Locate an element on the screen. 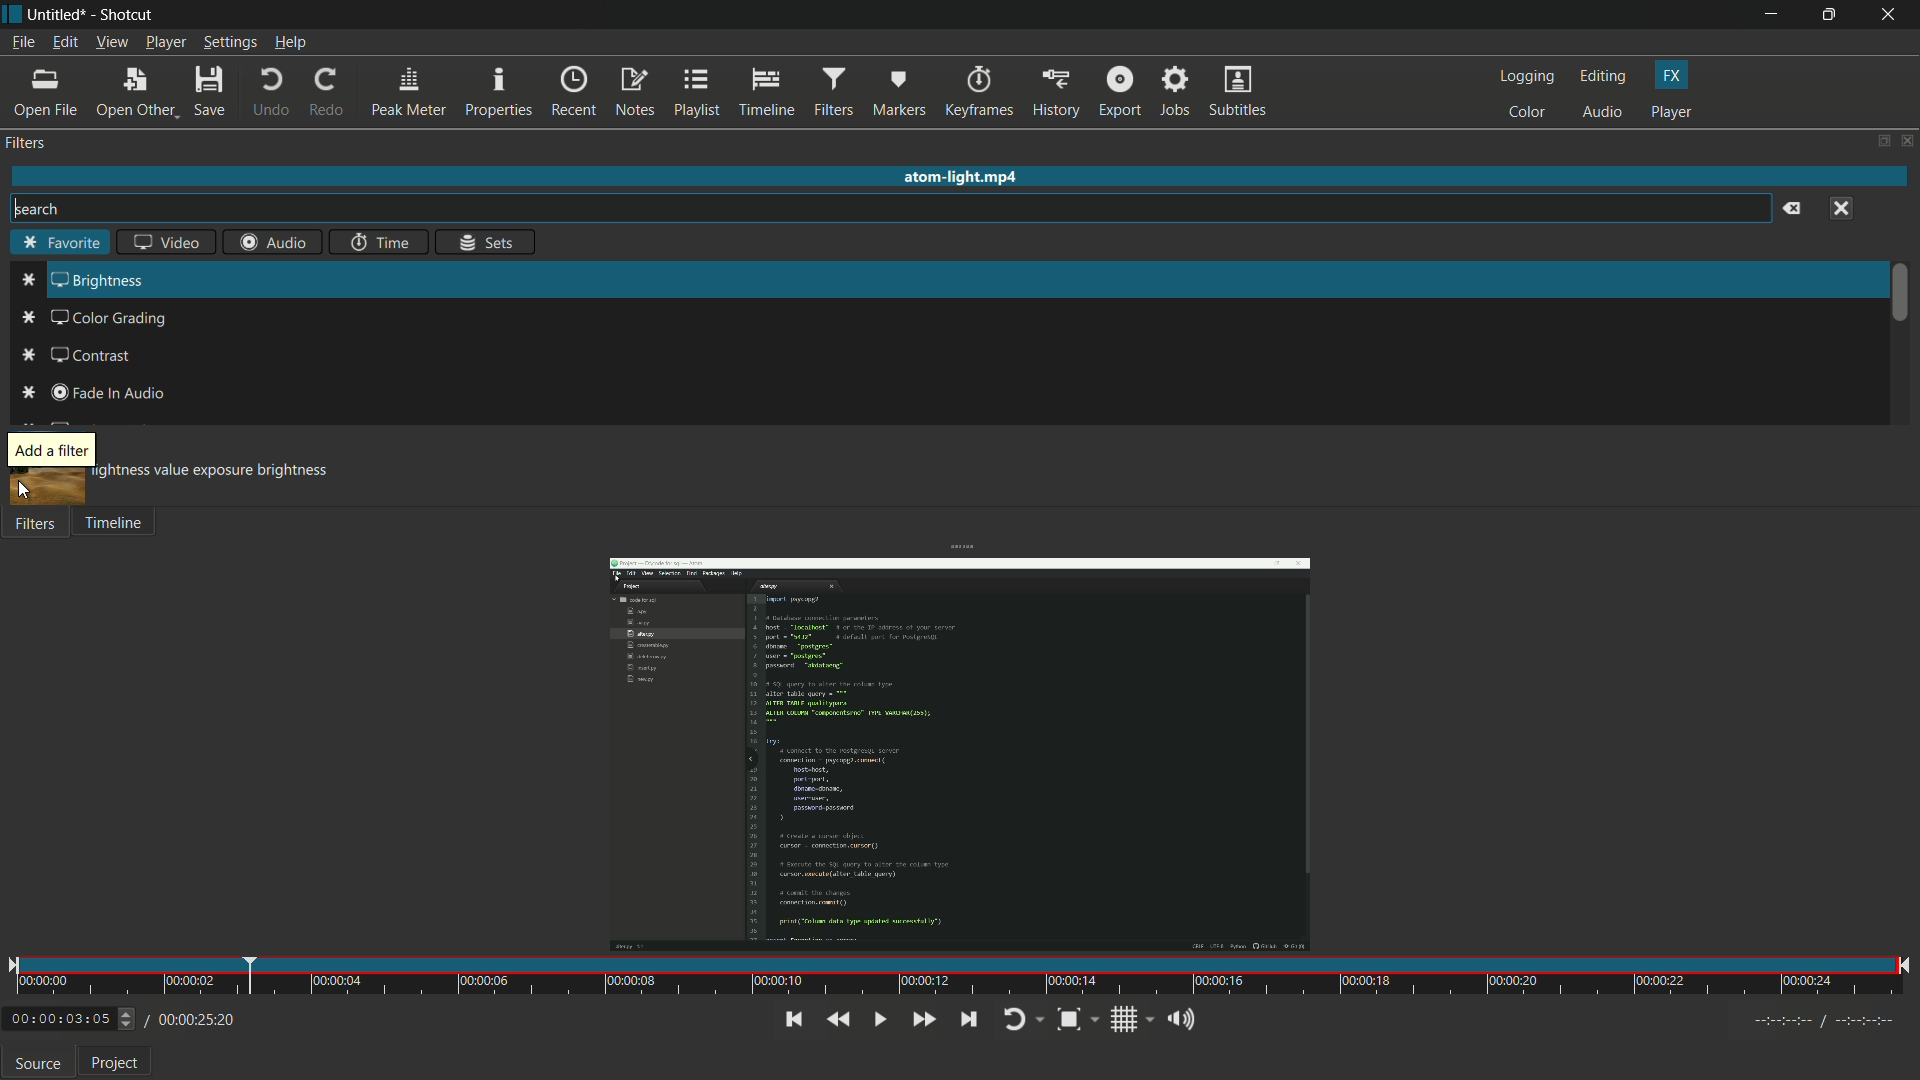  filters is located at coordinates (833, 92).